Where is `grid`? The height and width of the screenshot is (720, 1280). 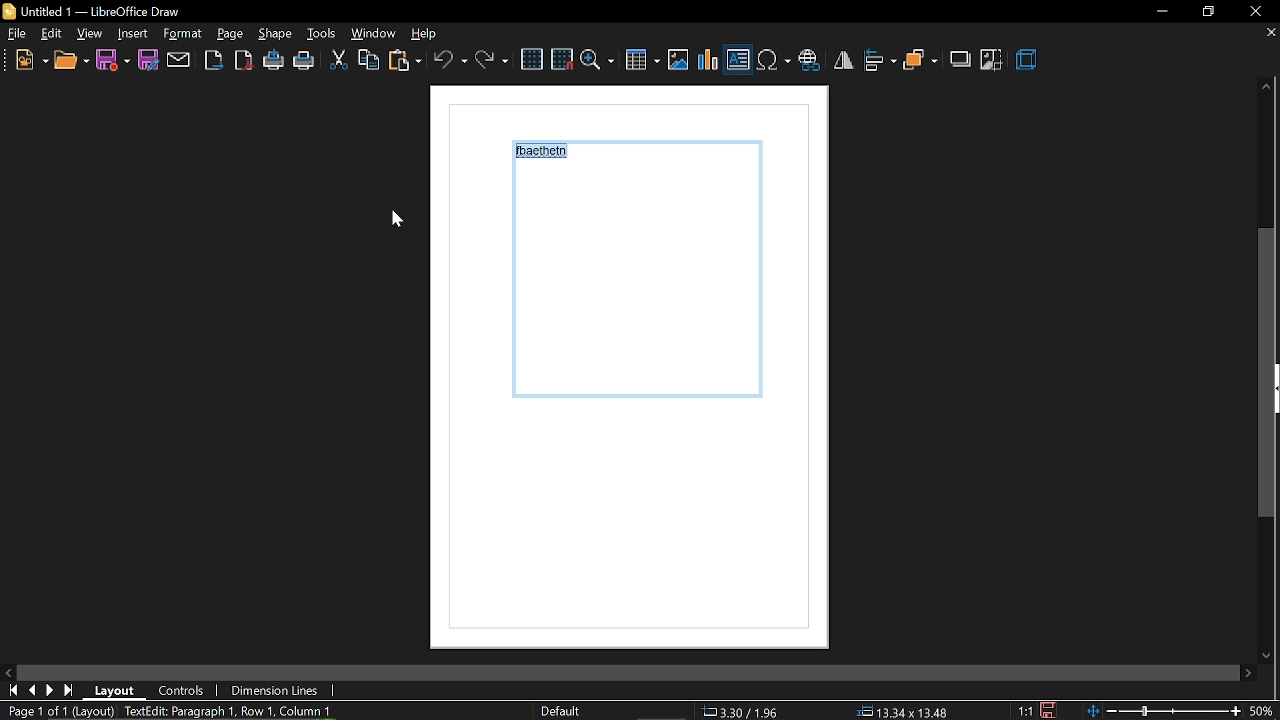 grid is located at coordinates (531, 60).